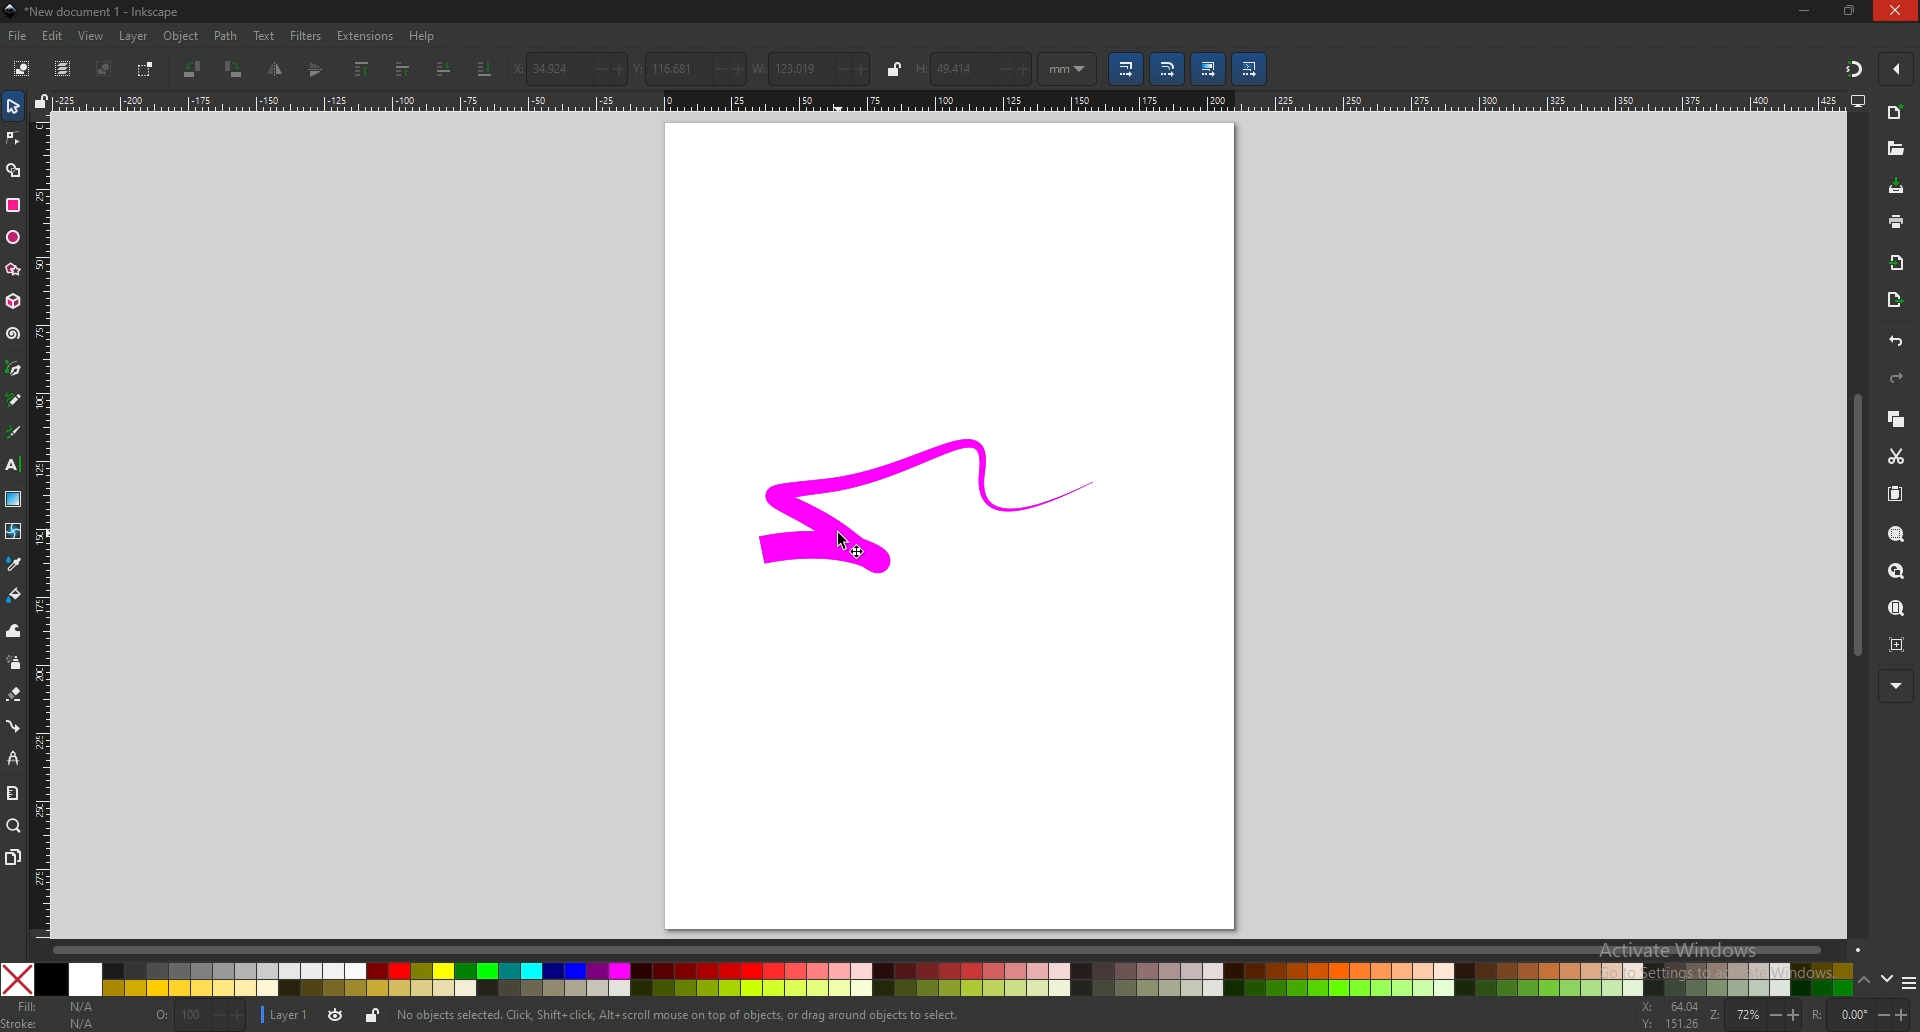 Image resolution: width=1920 pixels, height=1032 pixels. I want to click on stroke, so click(56, 1025).